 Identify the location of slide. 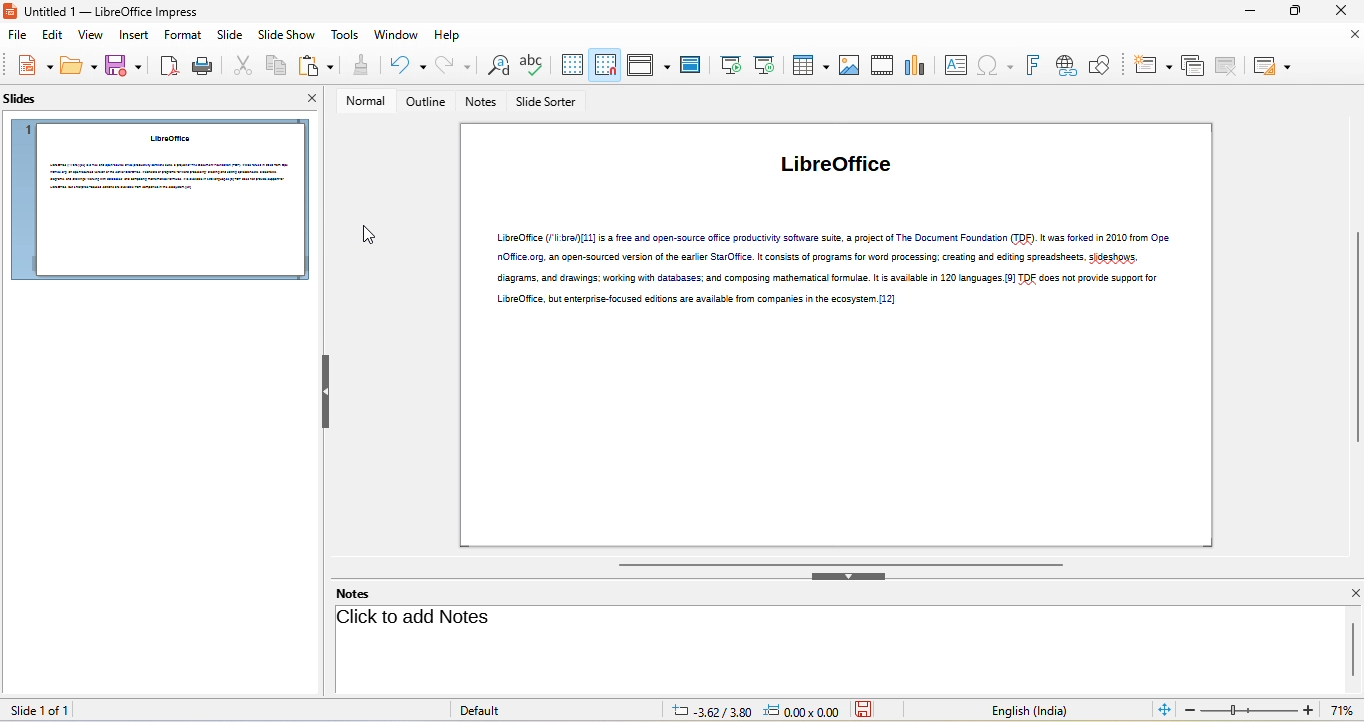
(227, 35).